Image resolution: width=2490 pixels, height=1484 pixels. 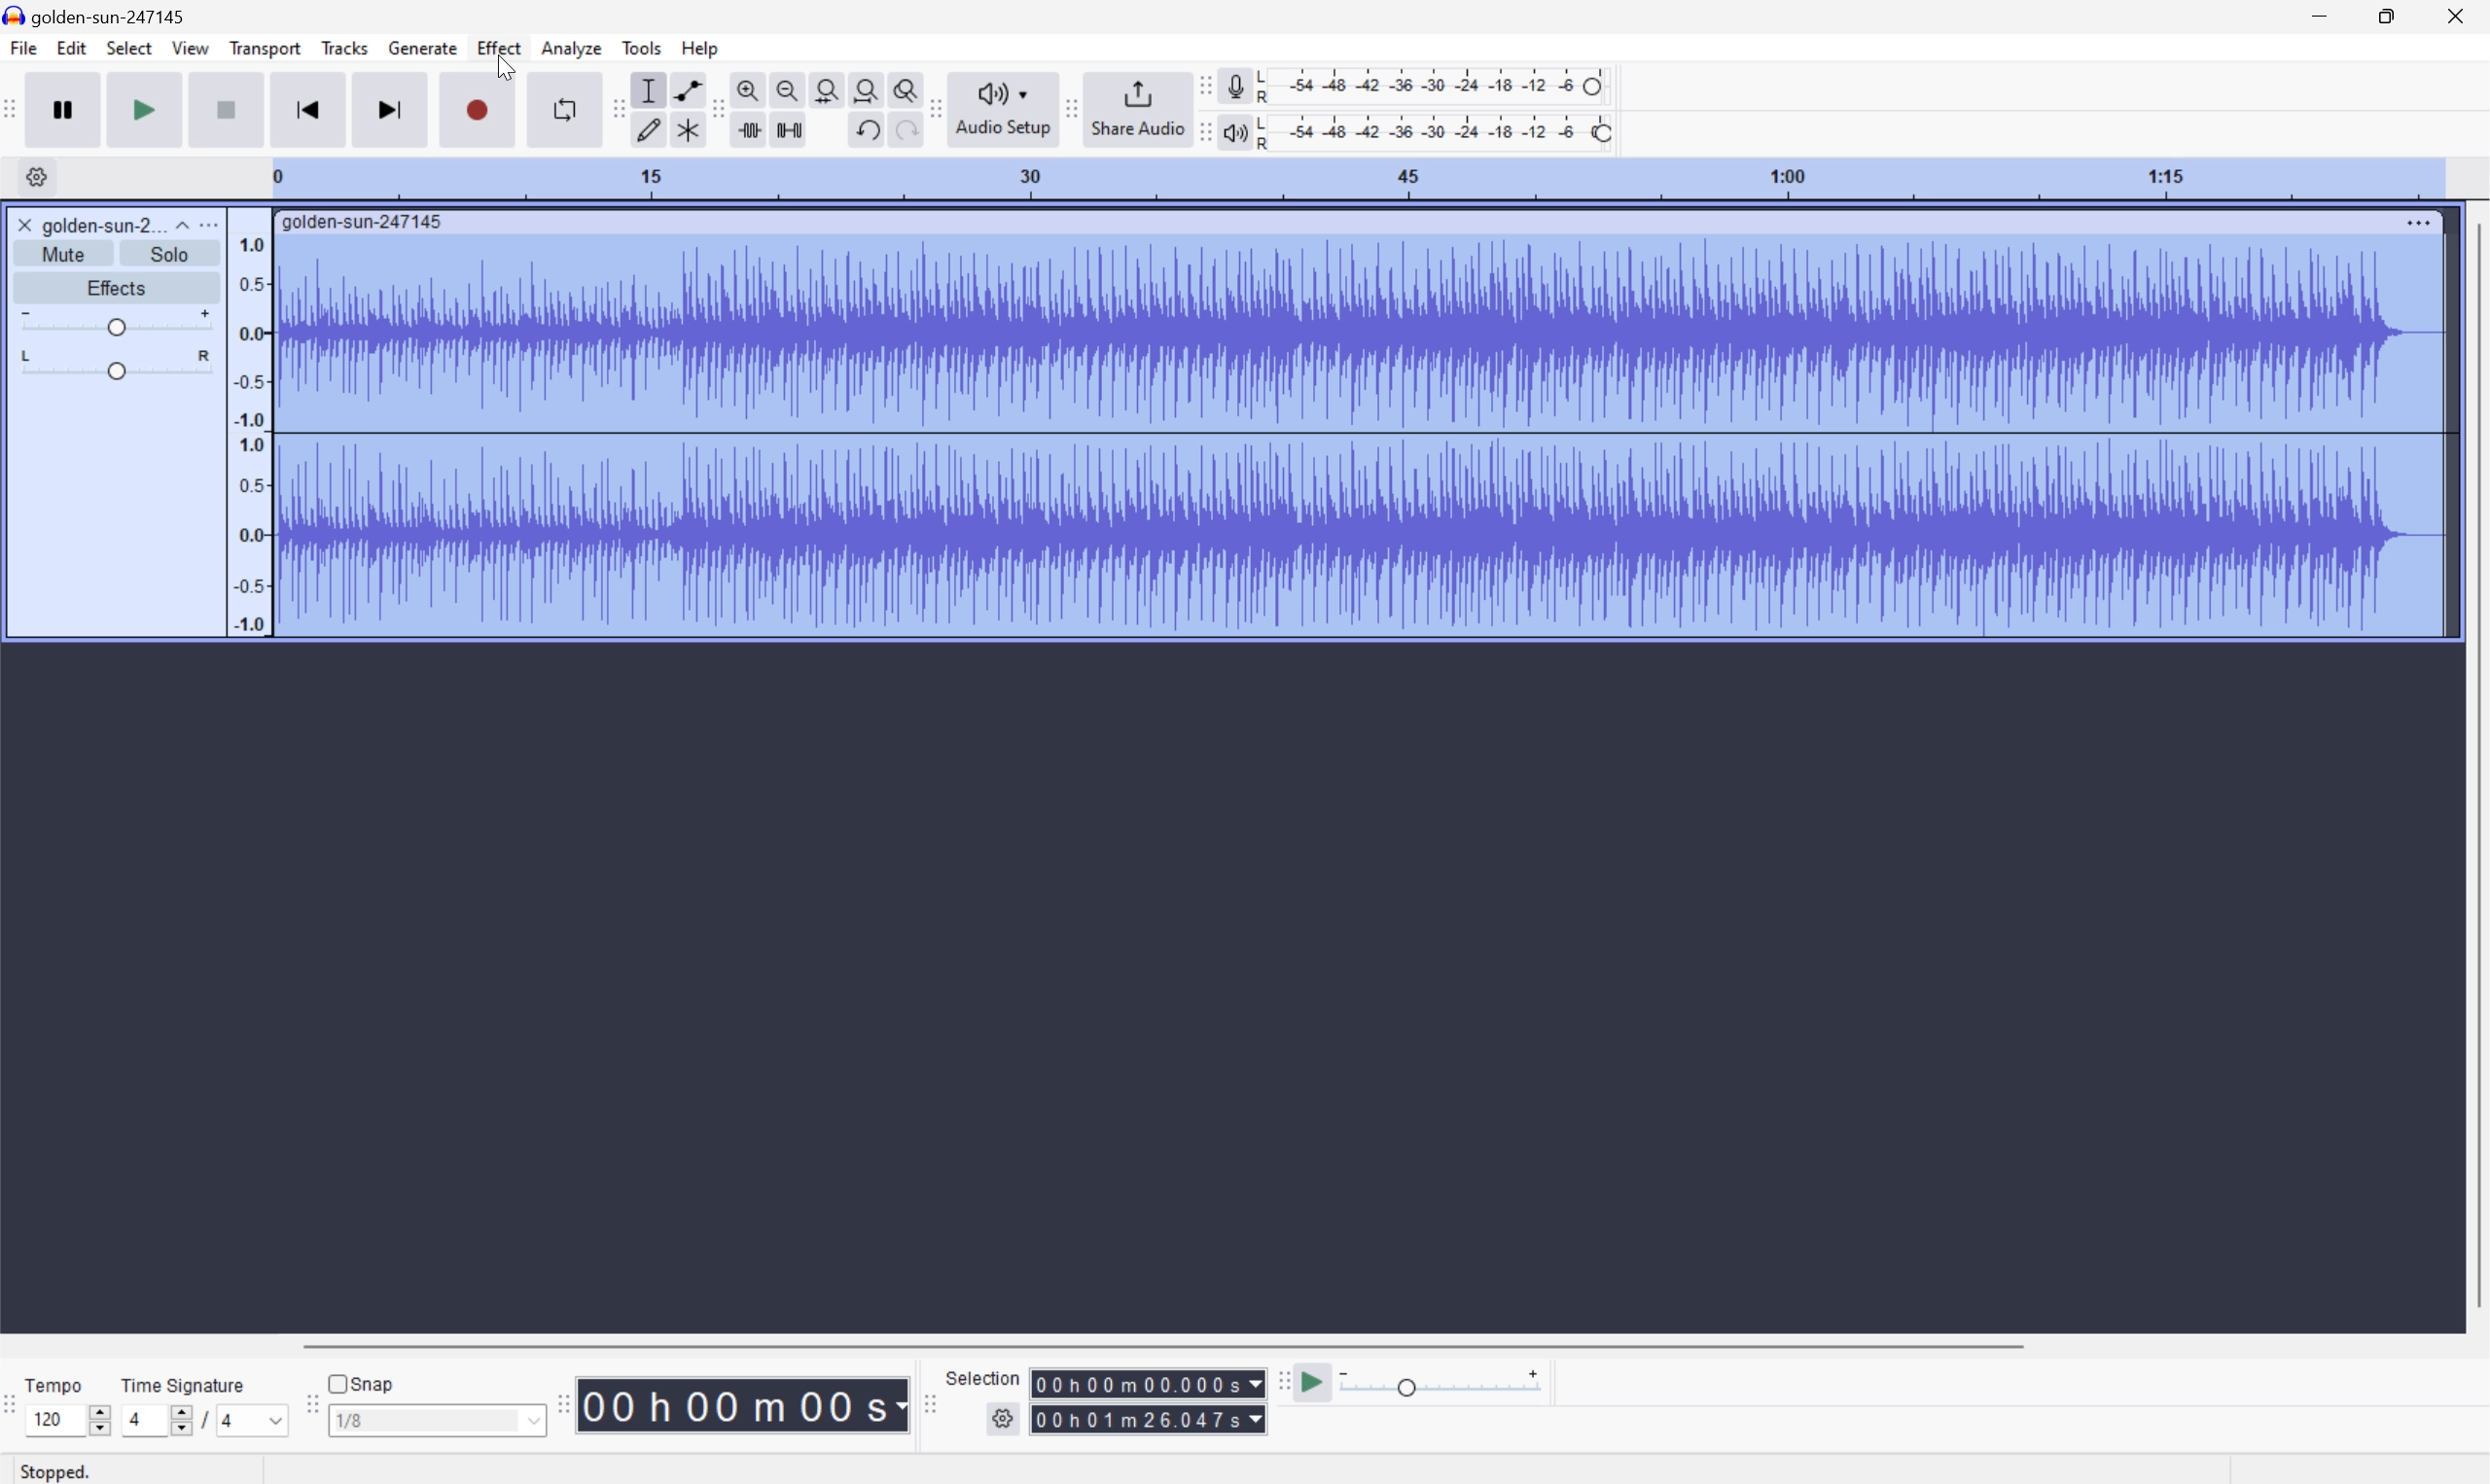 I want to click on Trim audio outside selection, so click(x=753, y=129).